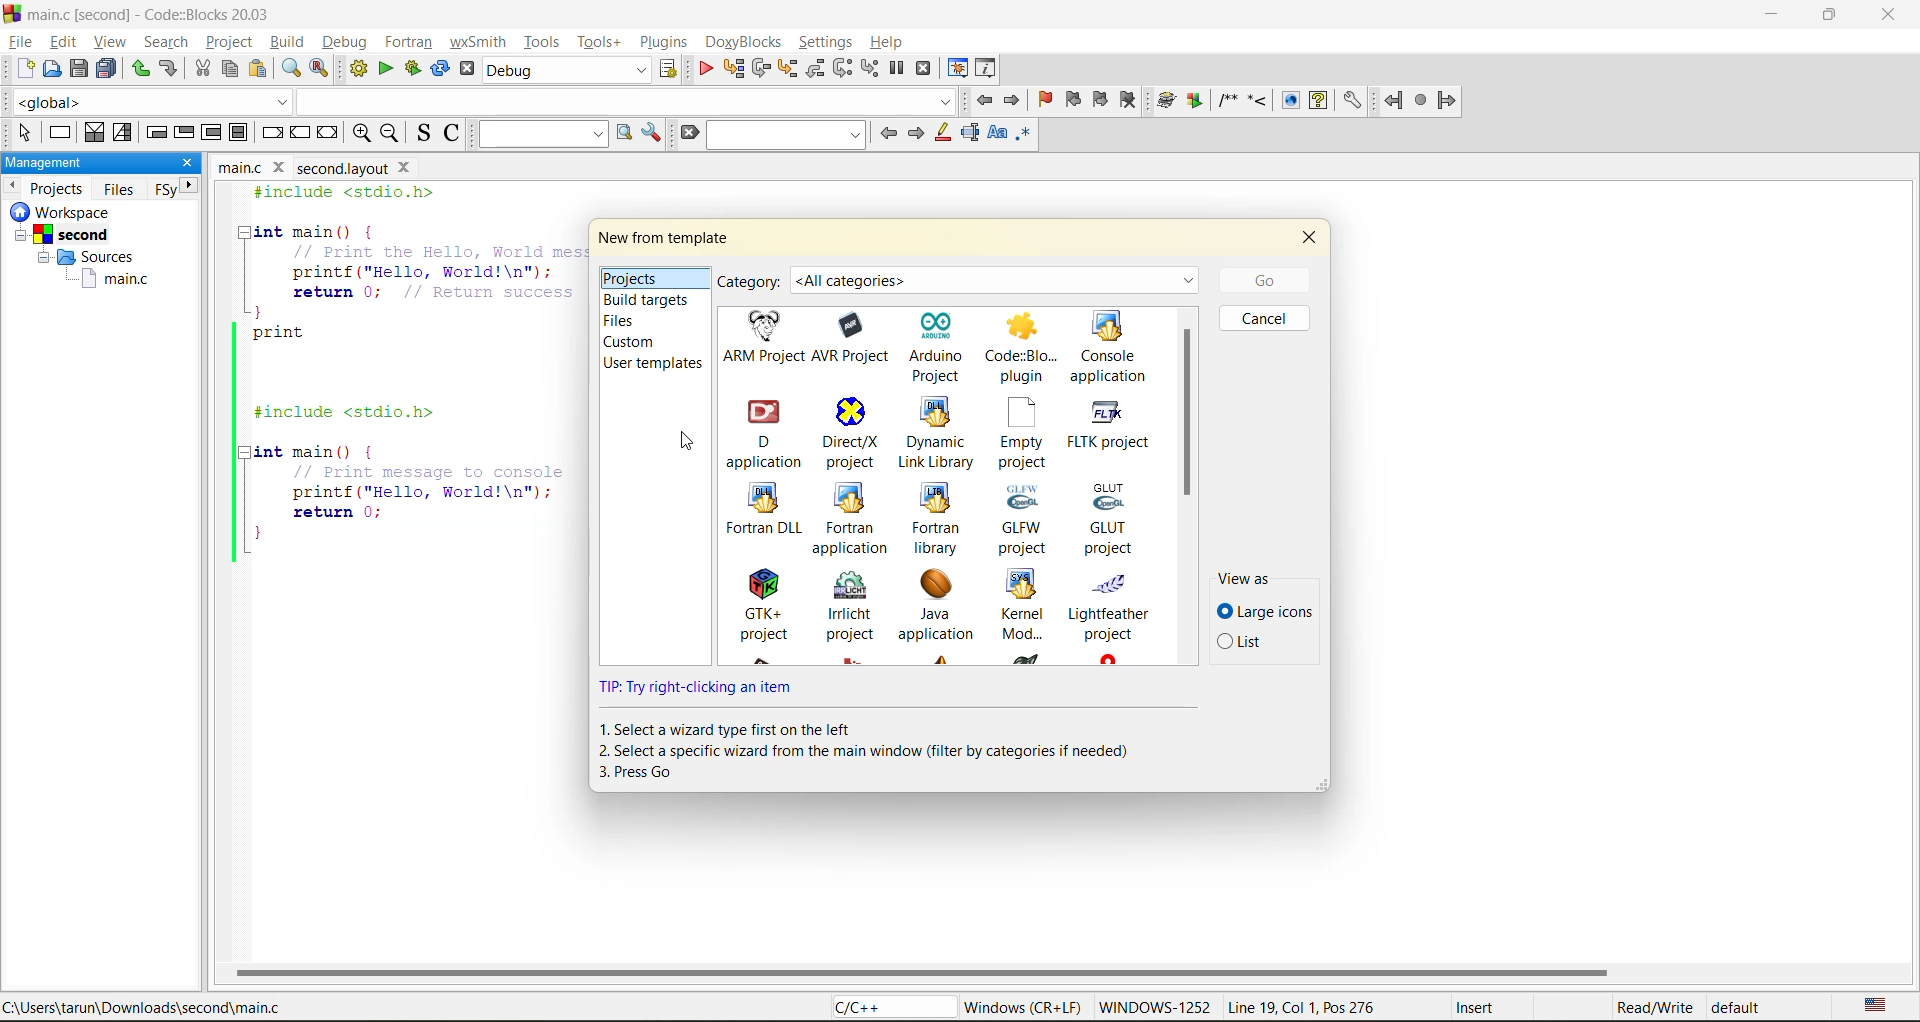 The image size is (1920, 1022). What do you see at coordinates (768, 604) in the screenshot?
I see `gtk+ project` at bounding box center [768, 604].